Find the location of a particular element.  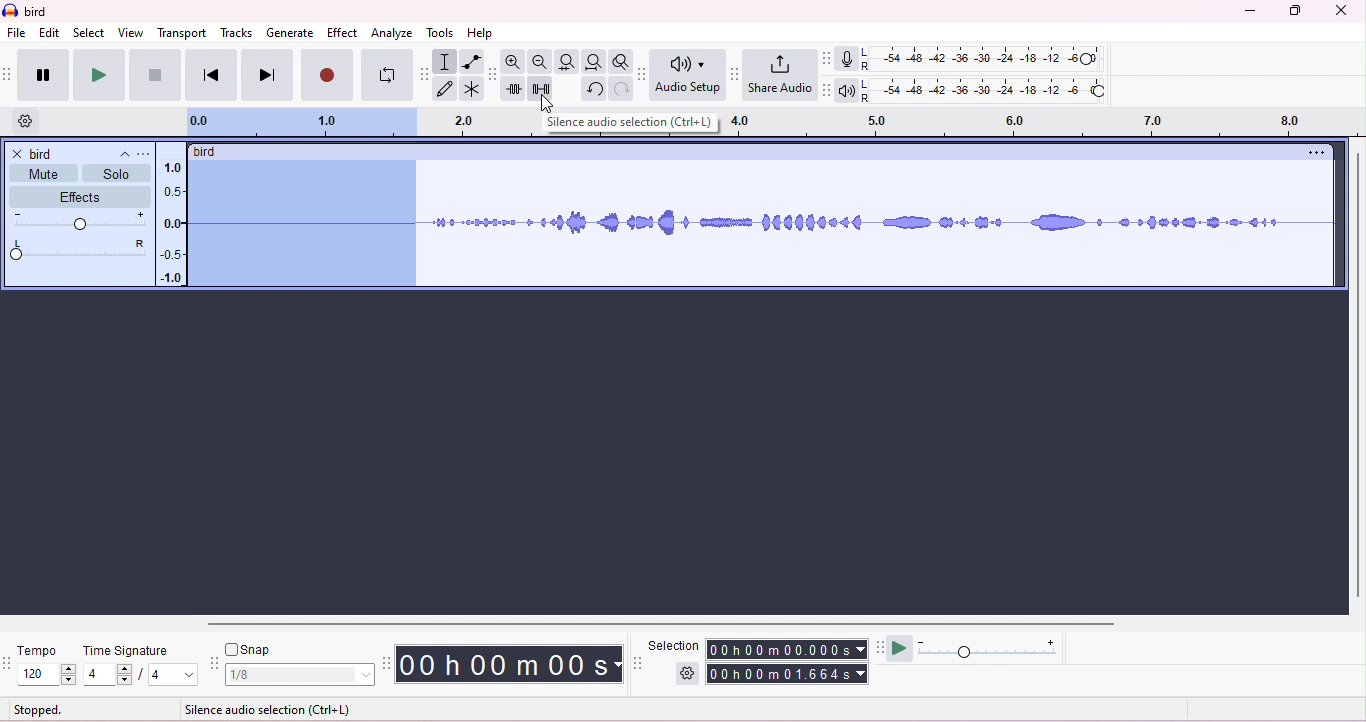

analyze is located at coordinates (392, 34).